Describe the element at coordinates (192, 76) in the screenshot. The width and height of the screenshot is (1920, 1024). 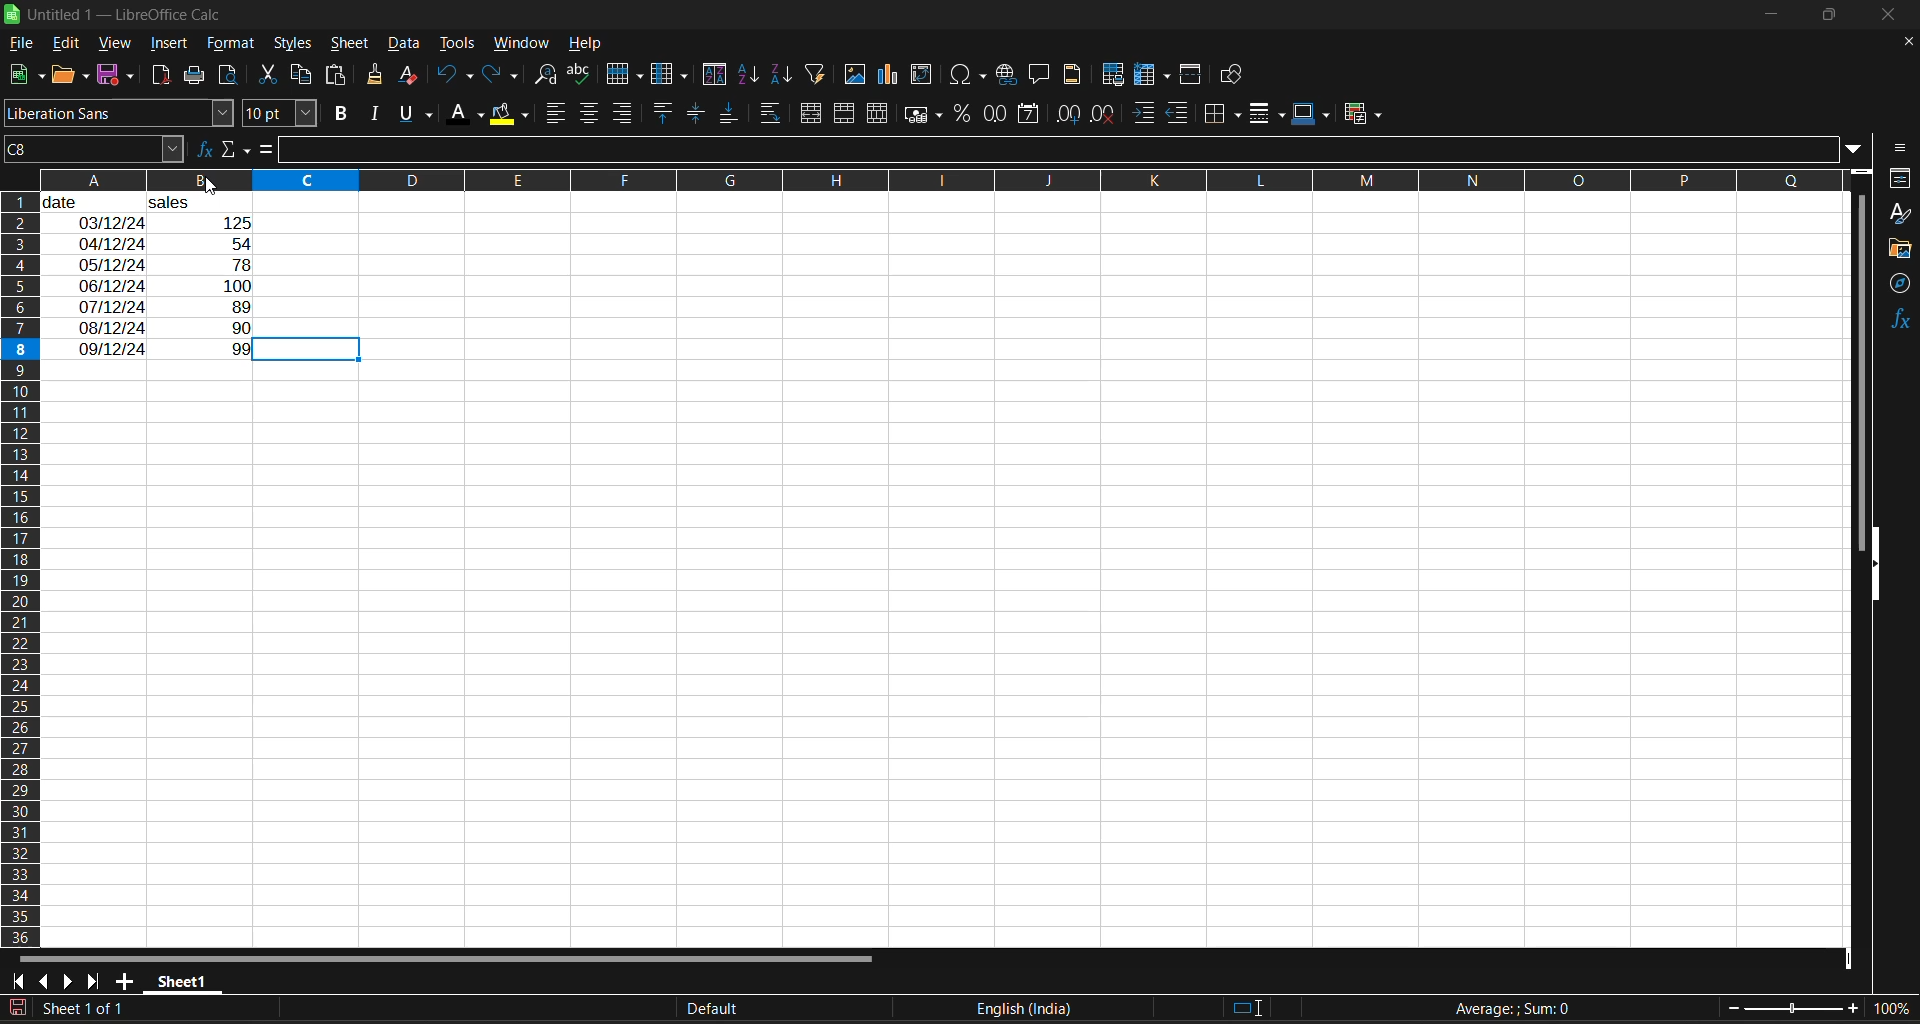
I see `print` at that location.